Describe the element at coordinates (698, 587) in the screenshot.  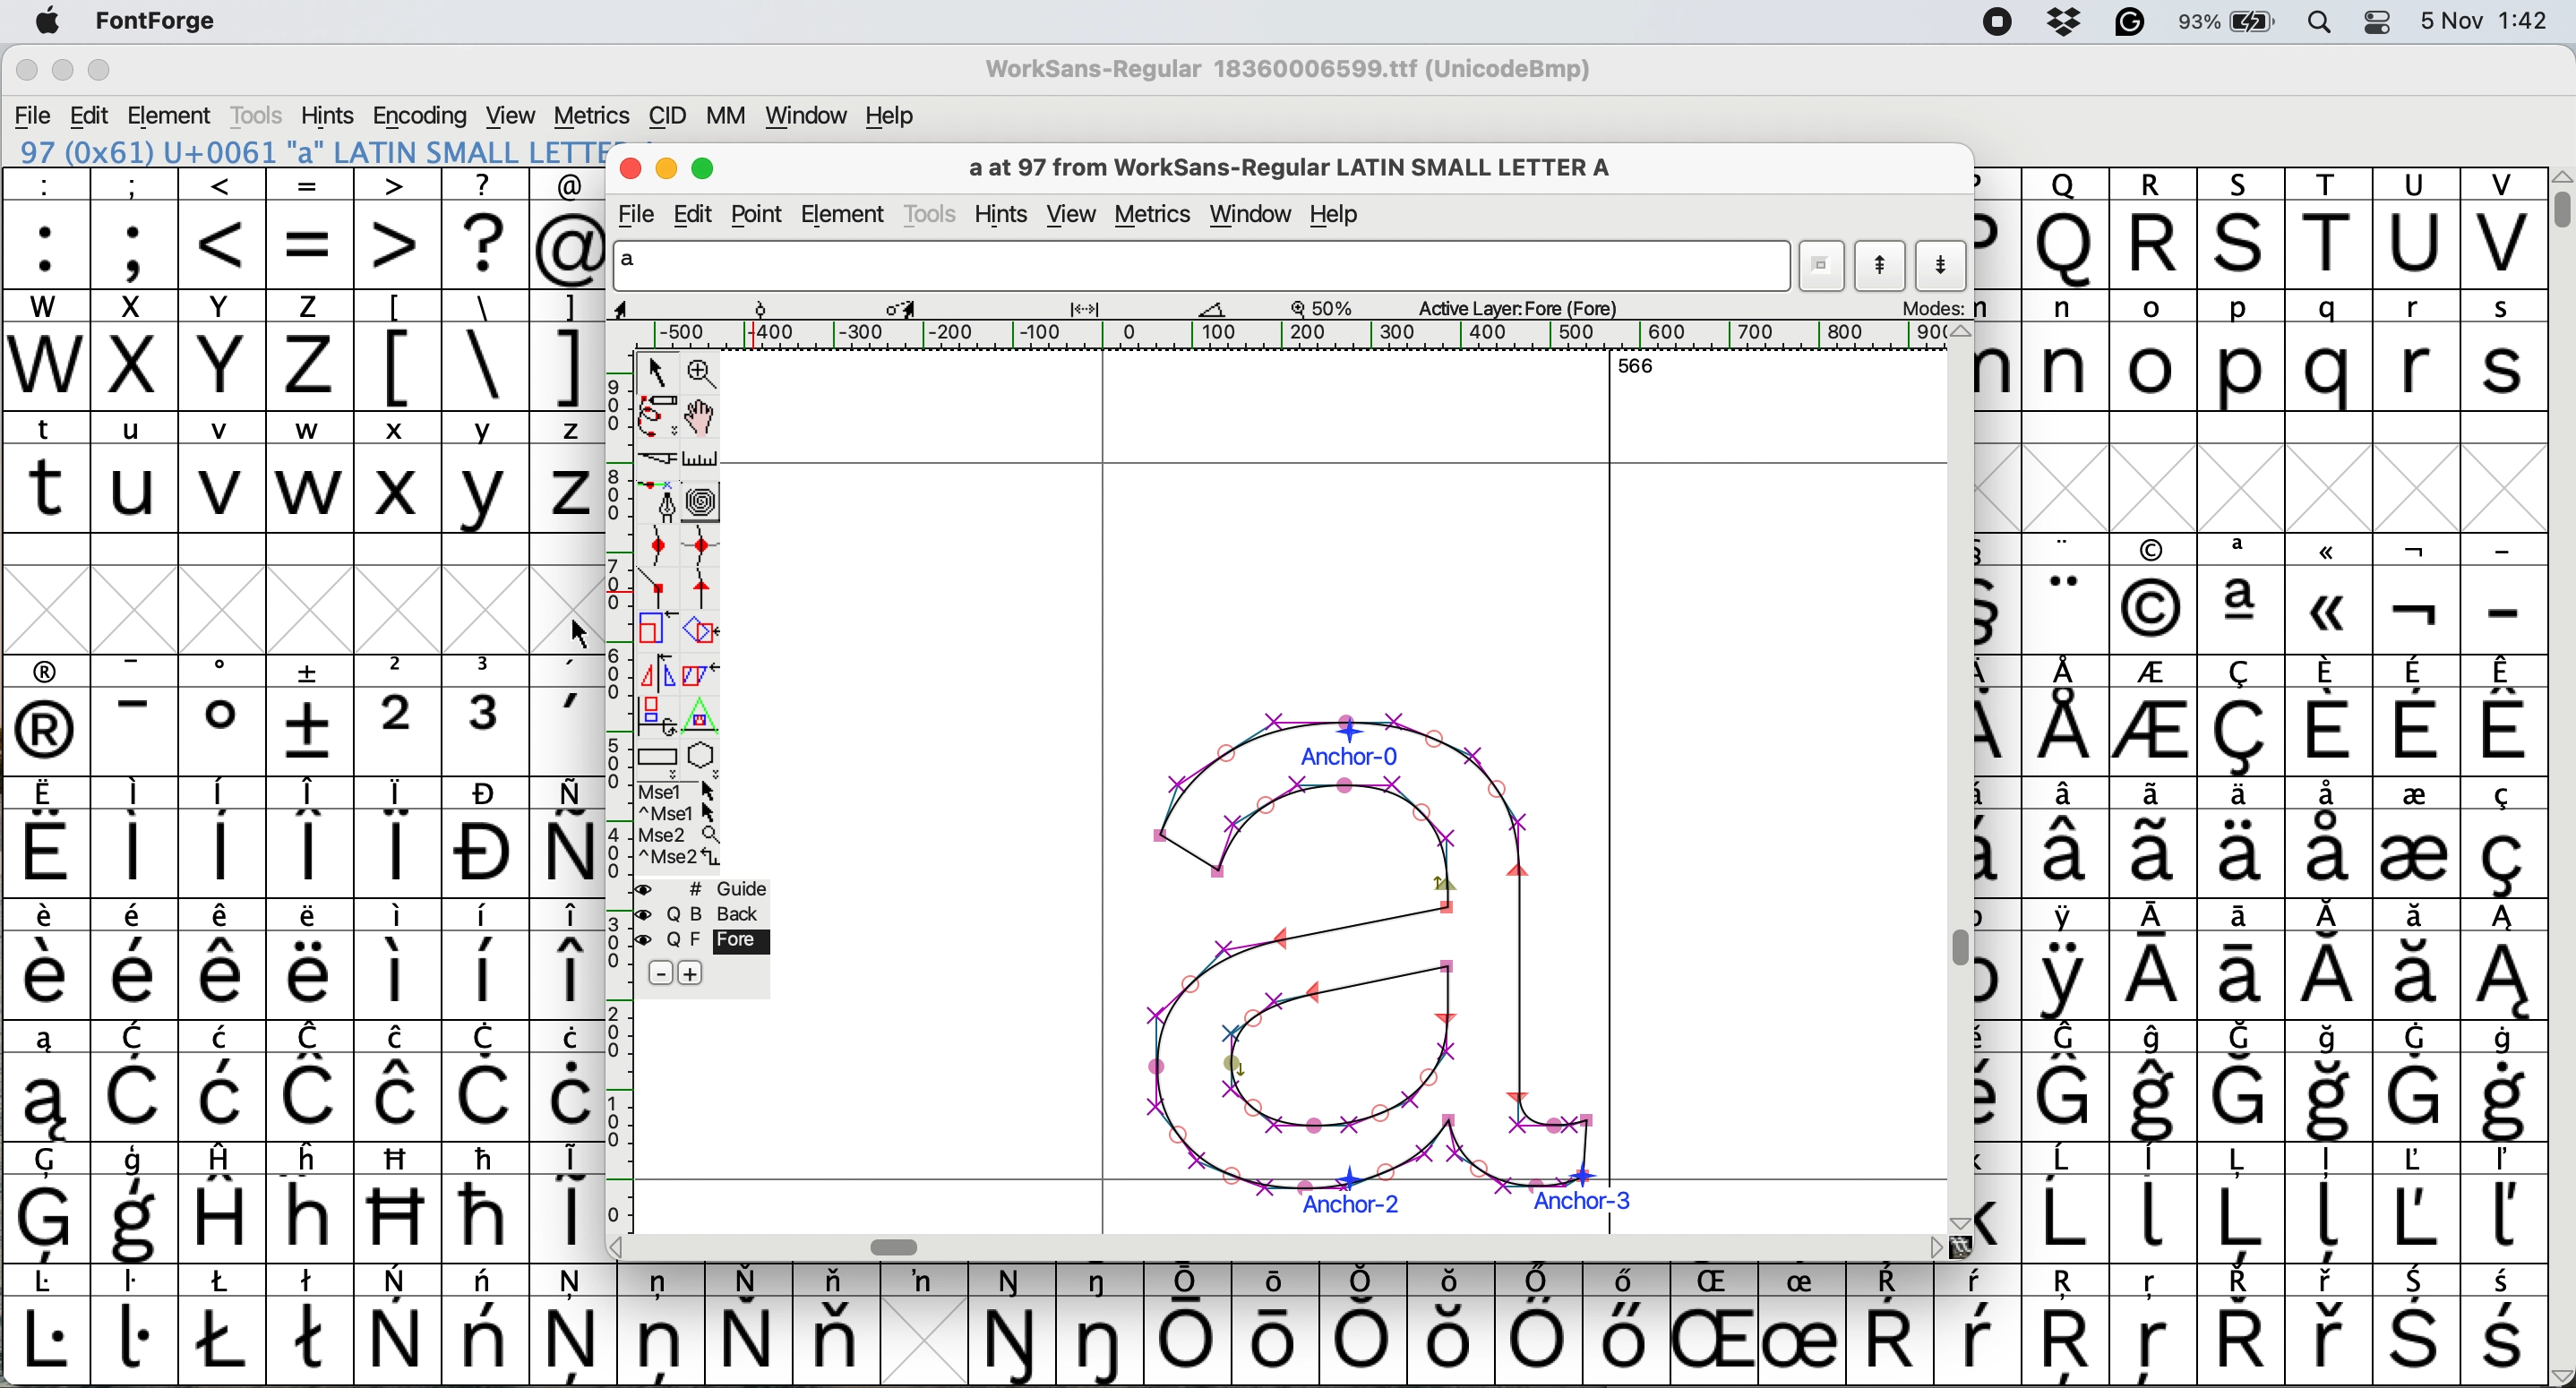
I see `add a tangent point` at that location.